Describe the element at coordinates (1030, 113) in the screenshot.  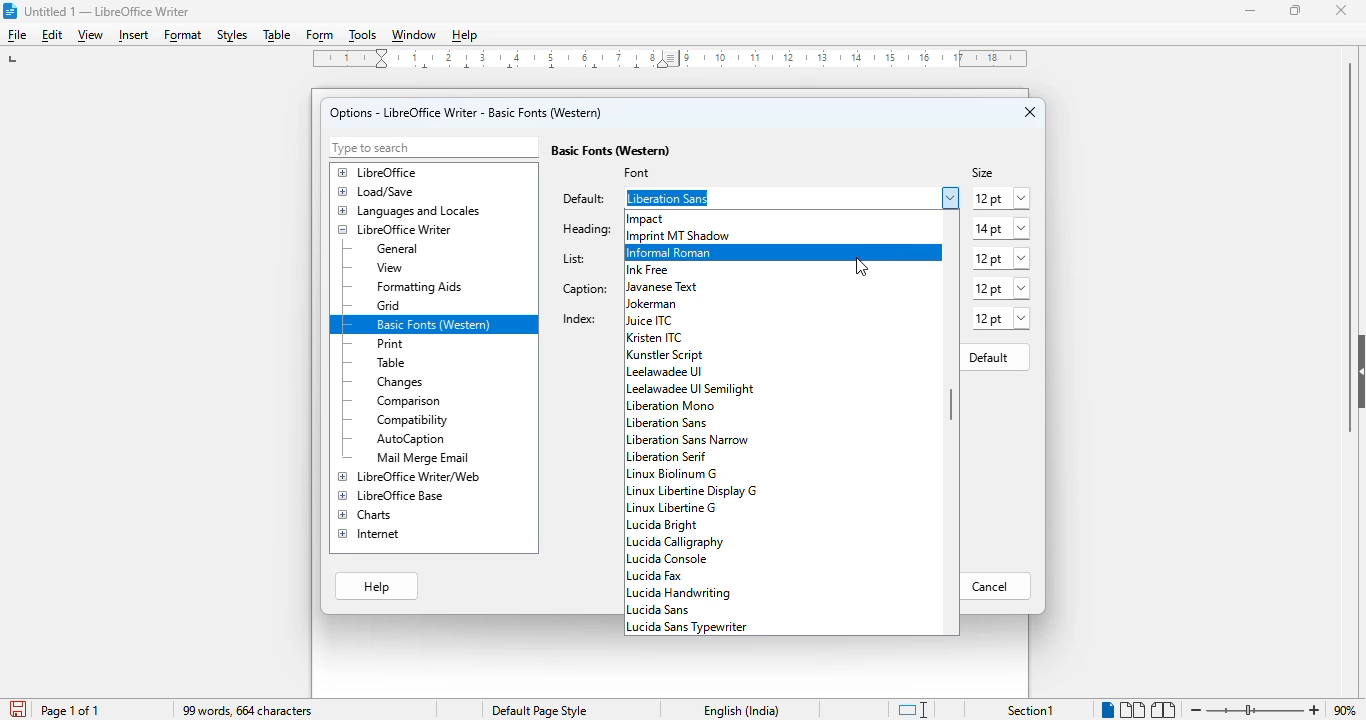
I see `close` at that location.